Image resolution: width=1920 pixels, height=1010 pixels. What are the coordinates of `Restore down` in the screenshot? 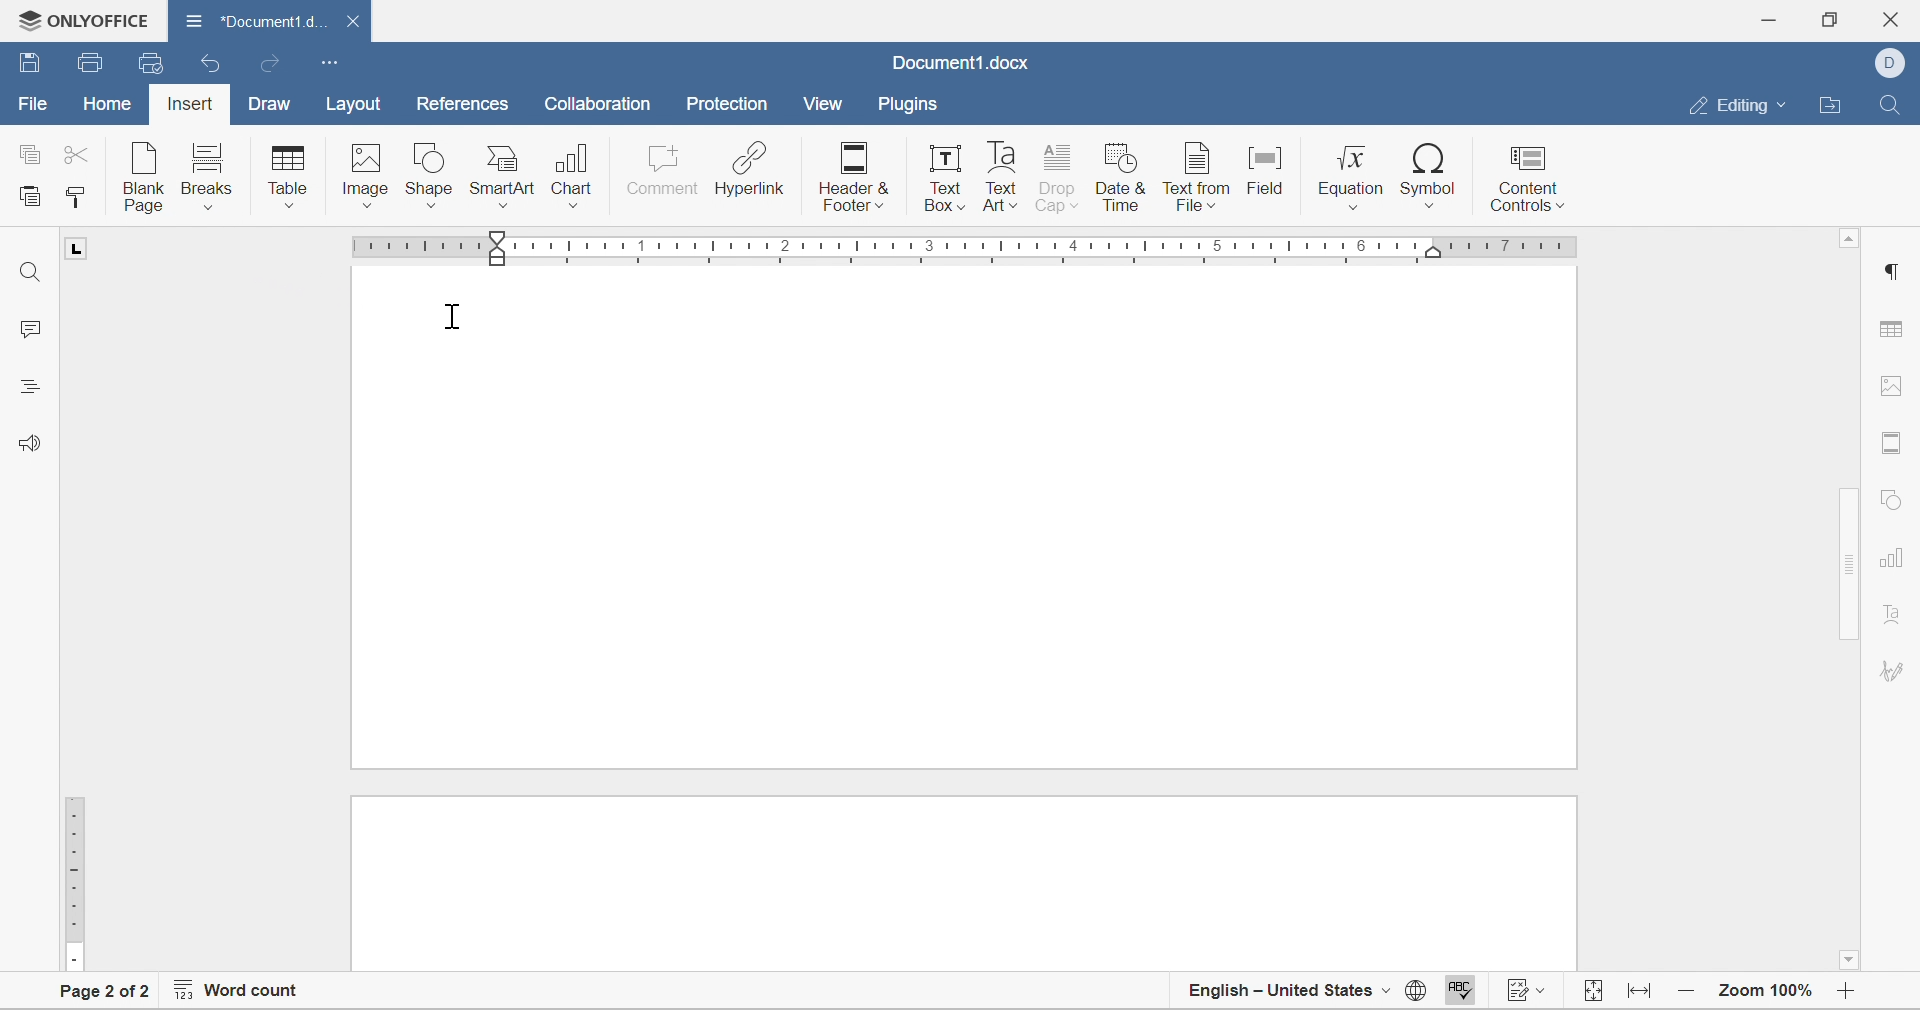 It's located at (1832, 19).